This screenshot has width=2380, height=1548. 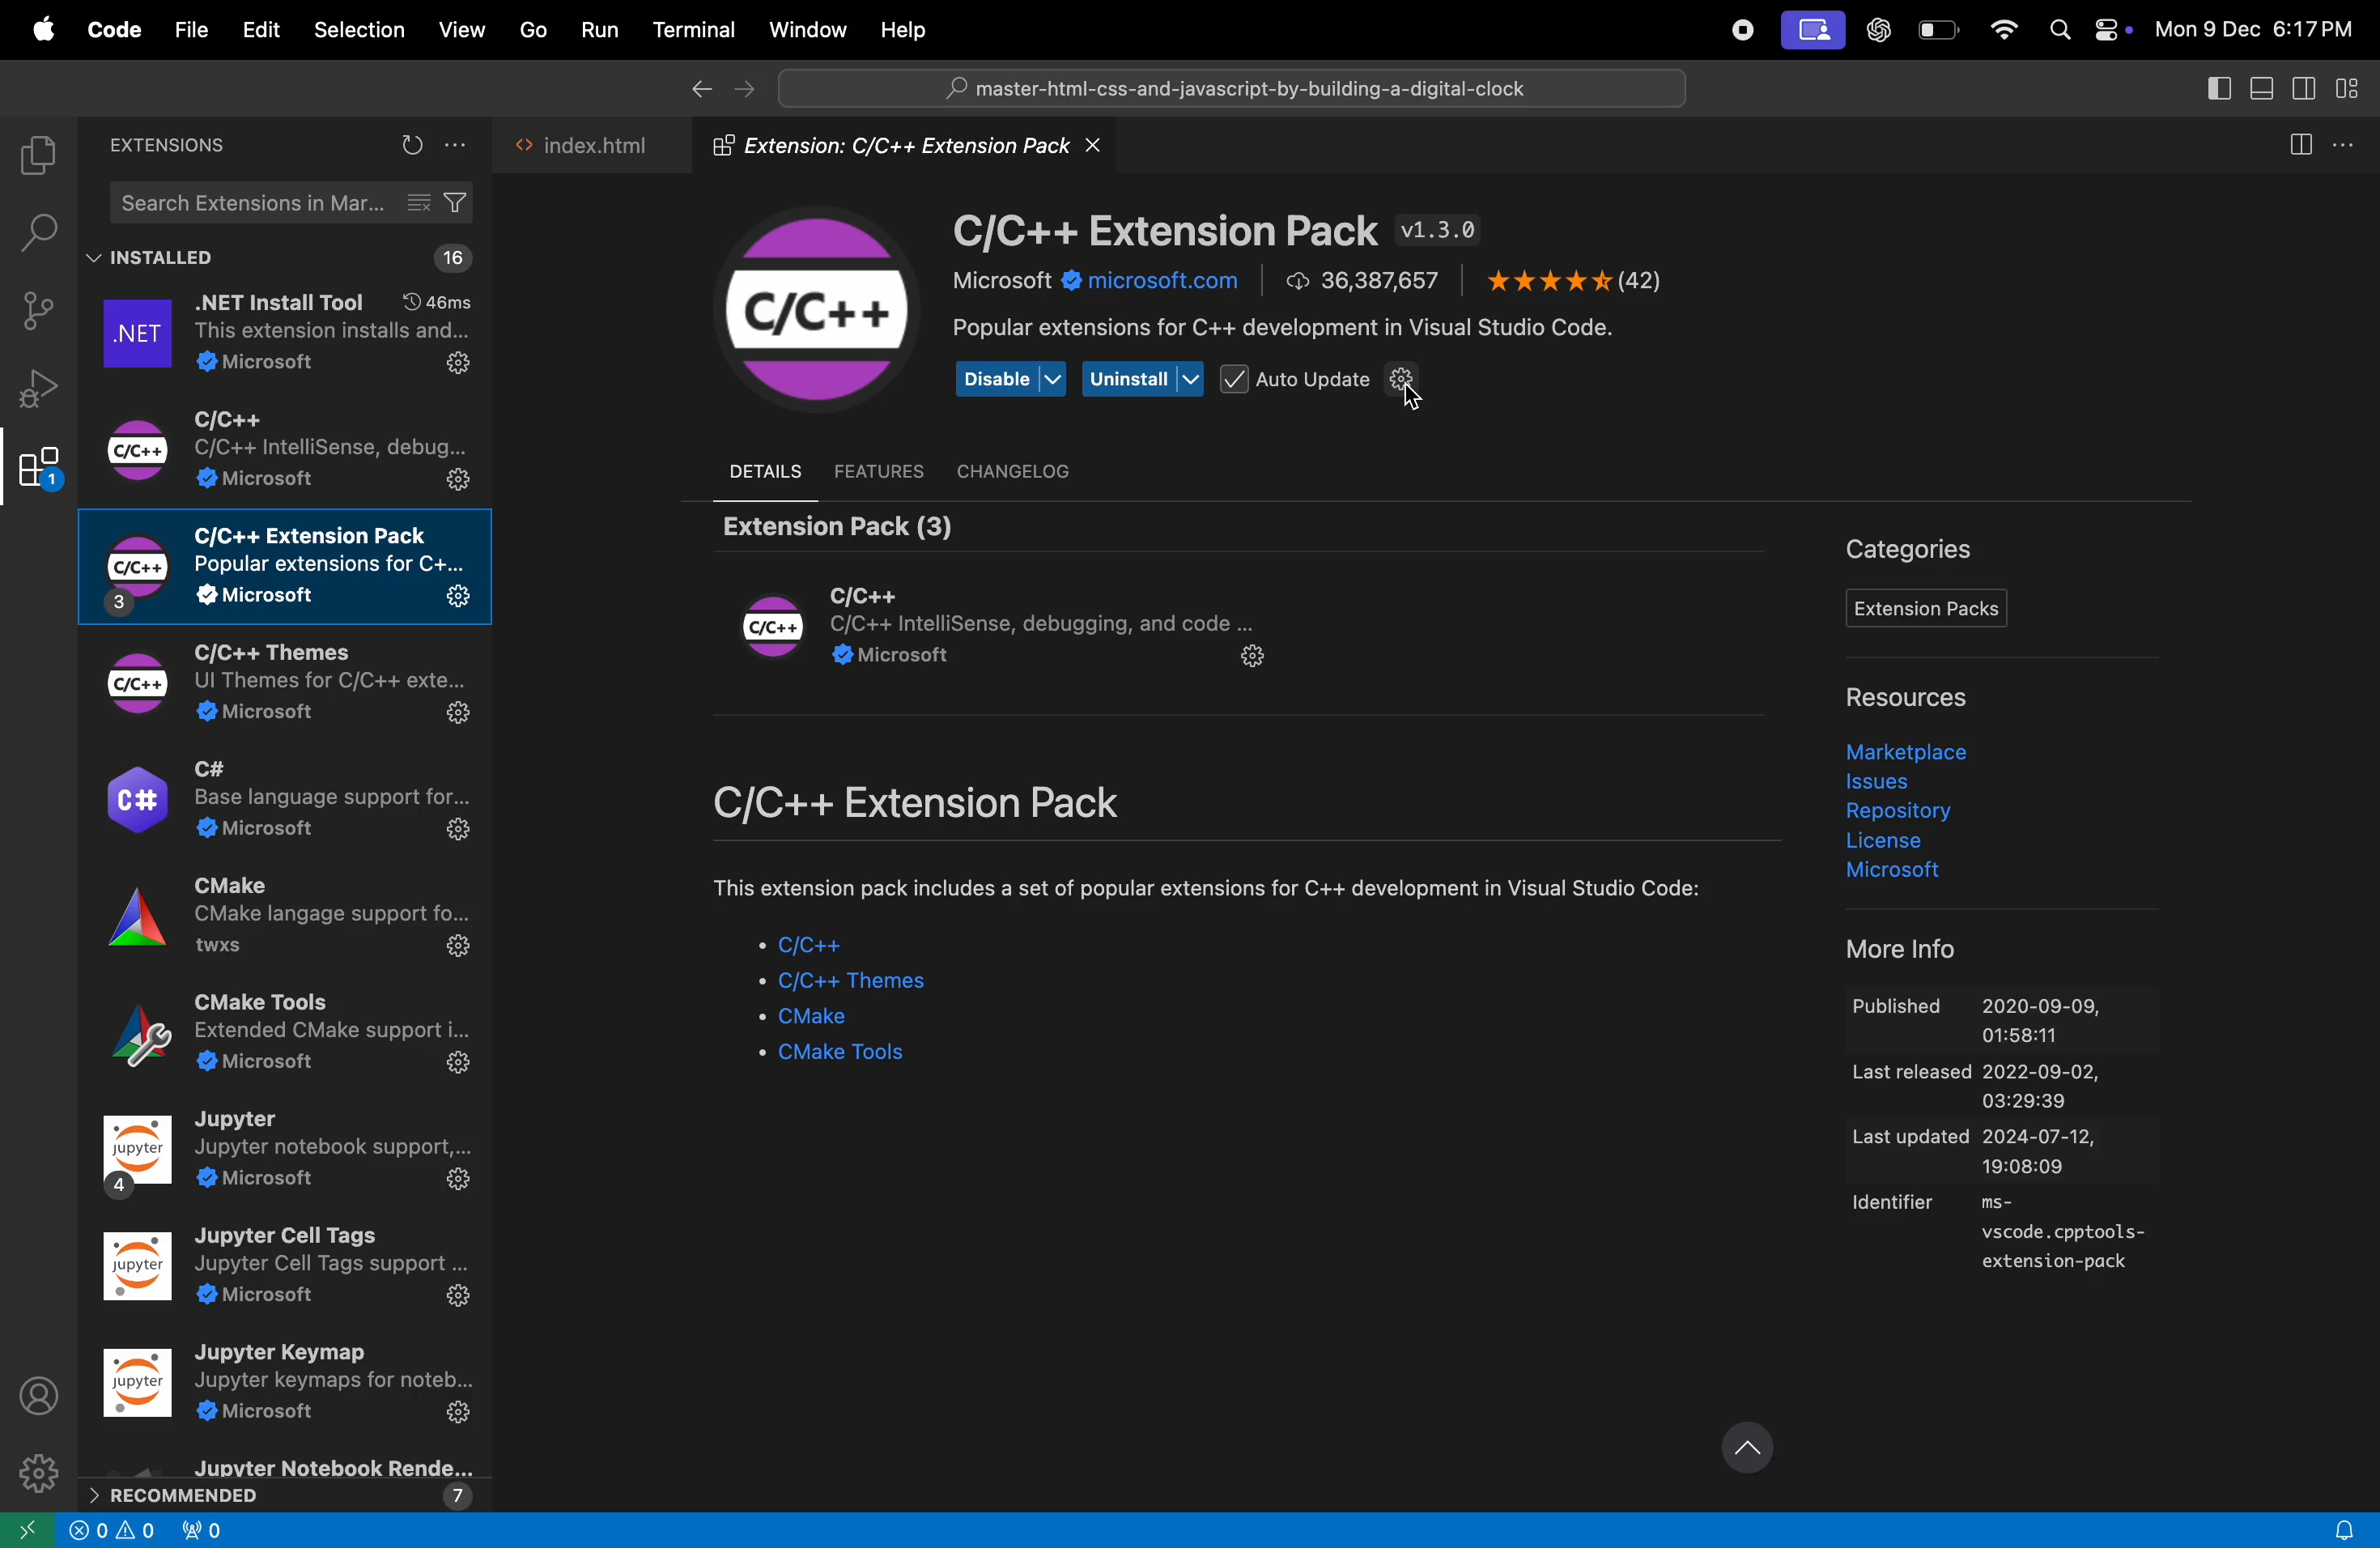 What do you see at coordinates (39, 469) in the screenshot?
I see `Extensions` at bounding box center [39, 469].